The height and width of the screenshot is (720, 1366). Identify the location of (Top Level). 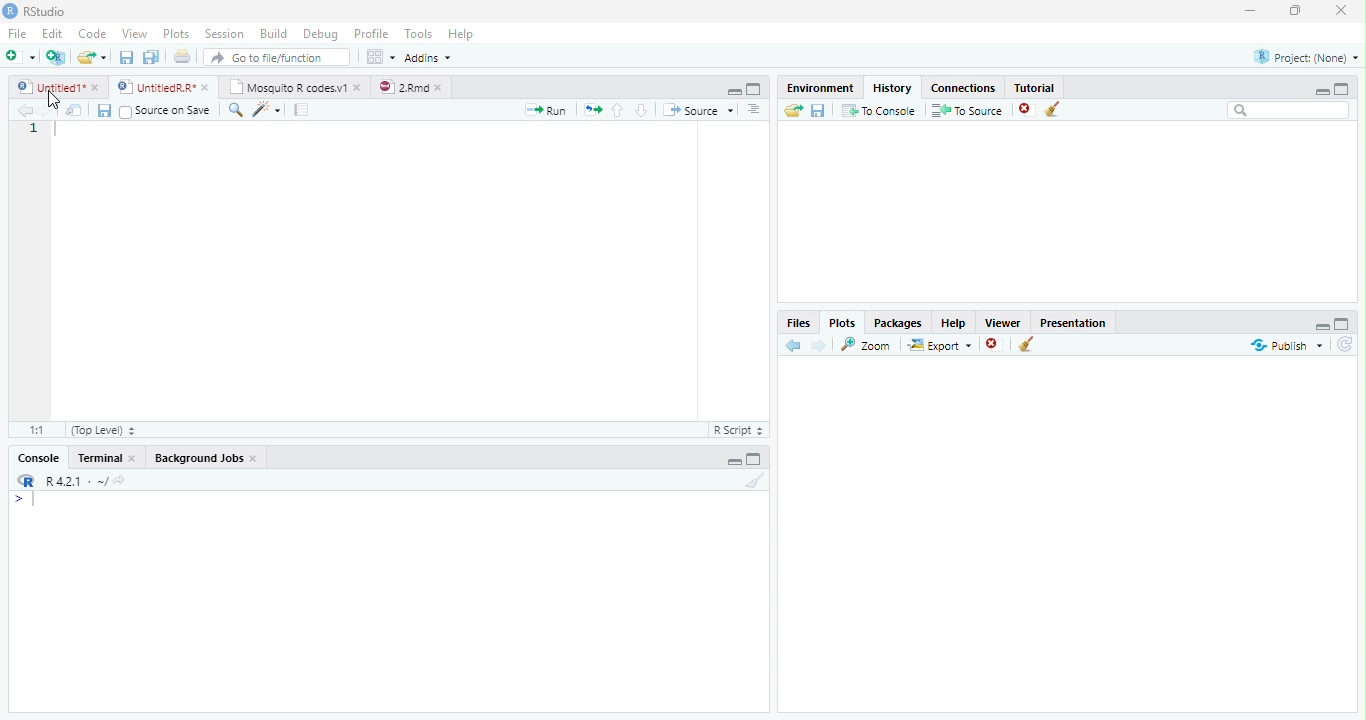
(103, 430).